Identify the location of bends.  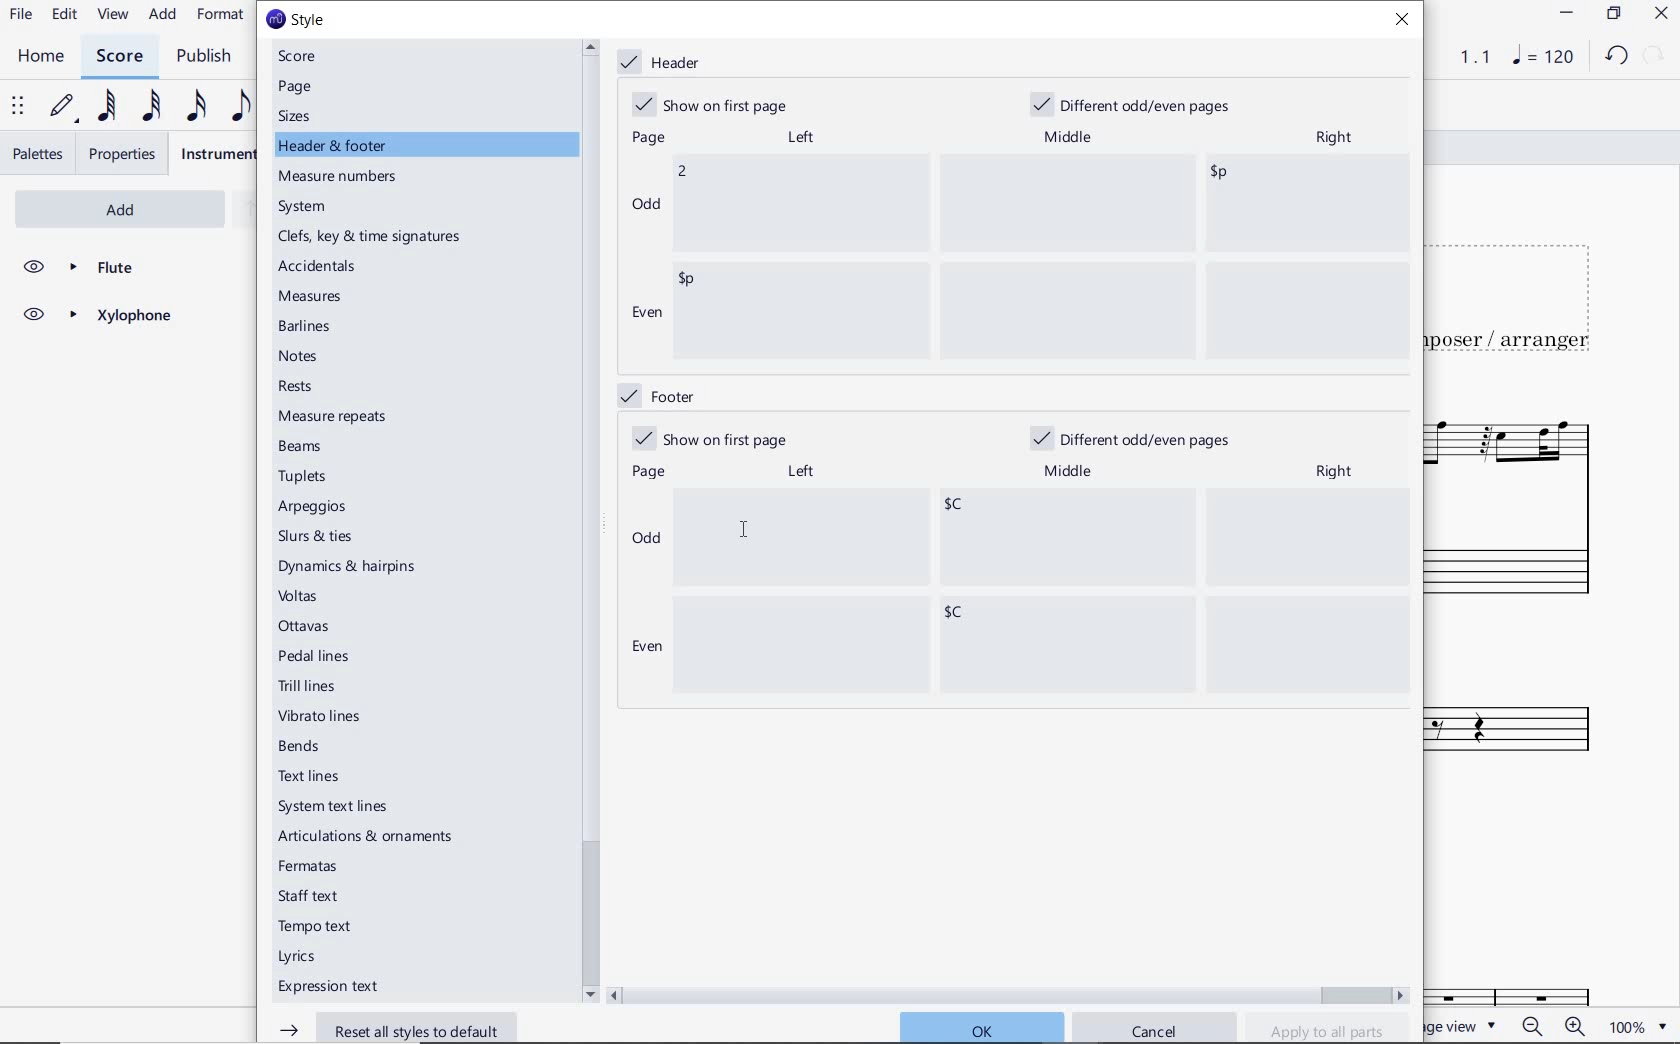
(303, 747).